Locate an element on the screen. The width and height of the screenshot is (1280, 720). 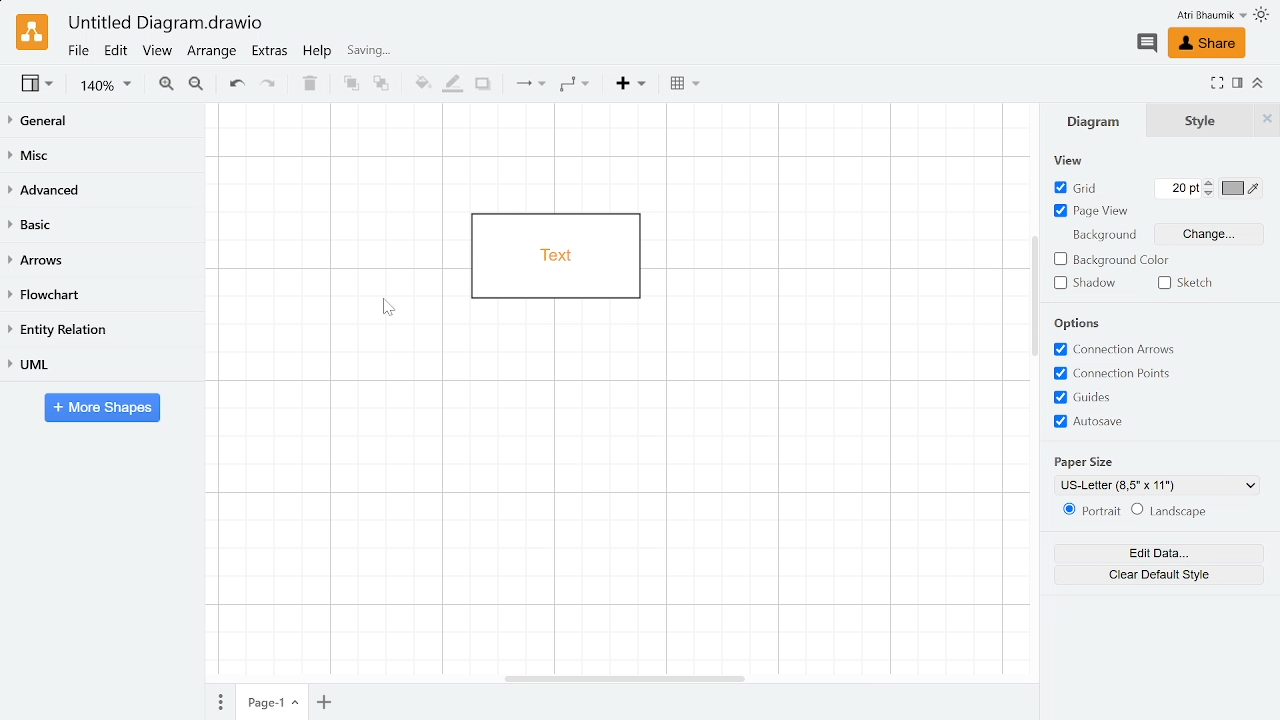
Guides is located at coordinates (1122, 397).